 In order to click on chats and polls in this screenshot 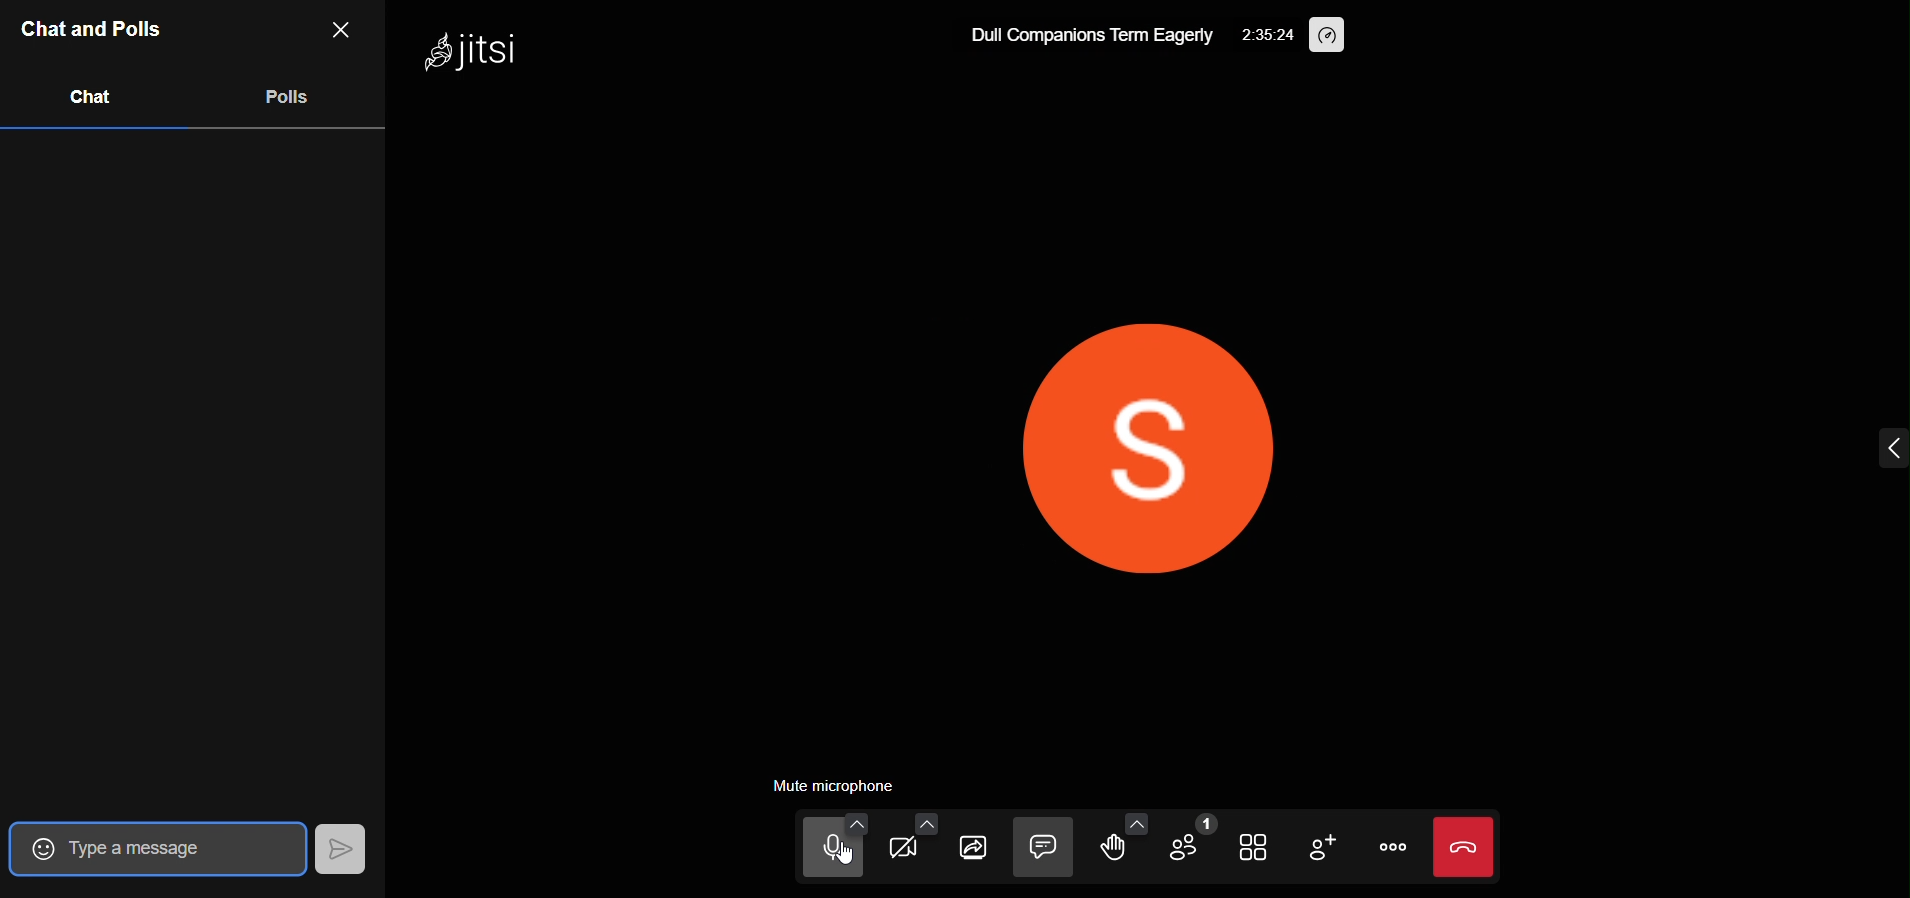, I will do `click(92, 29)`.